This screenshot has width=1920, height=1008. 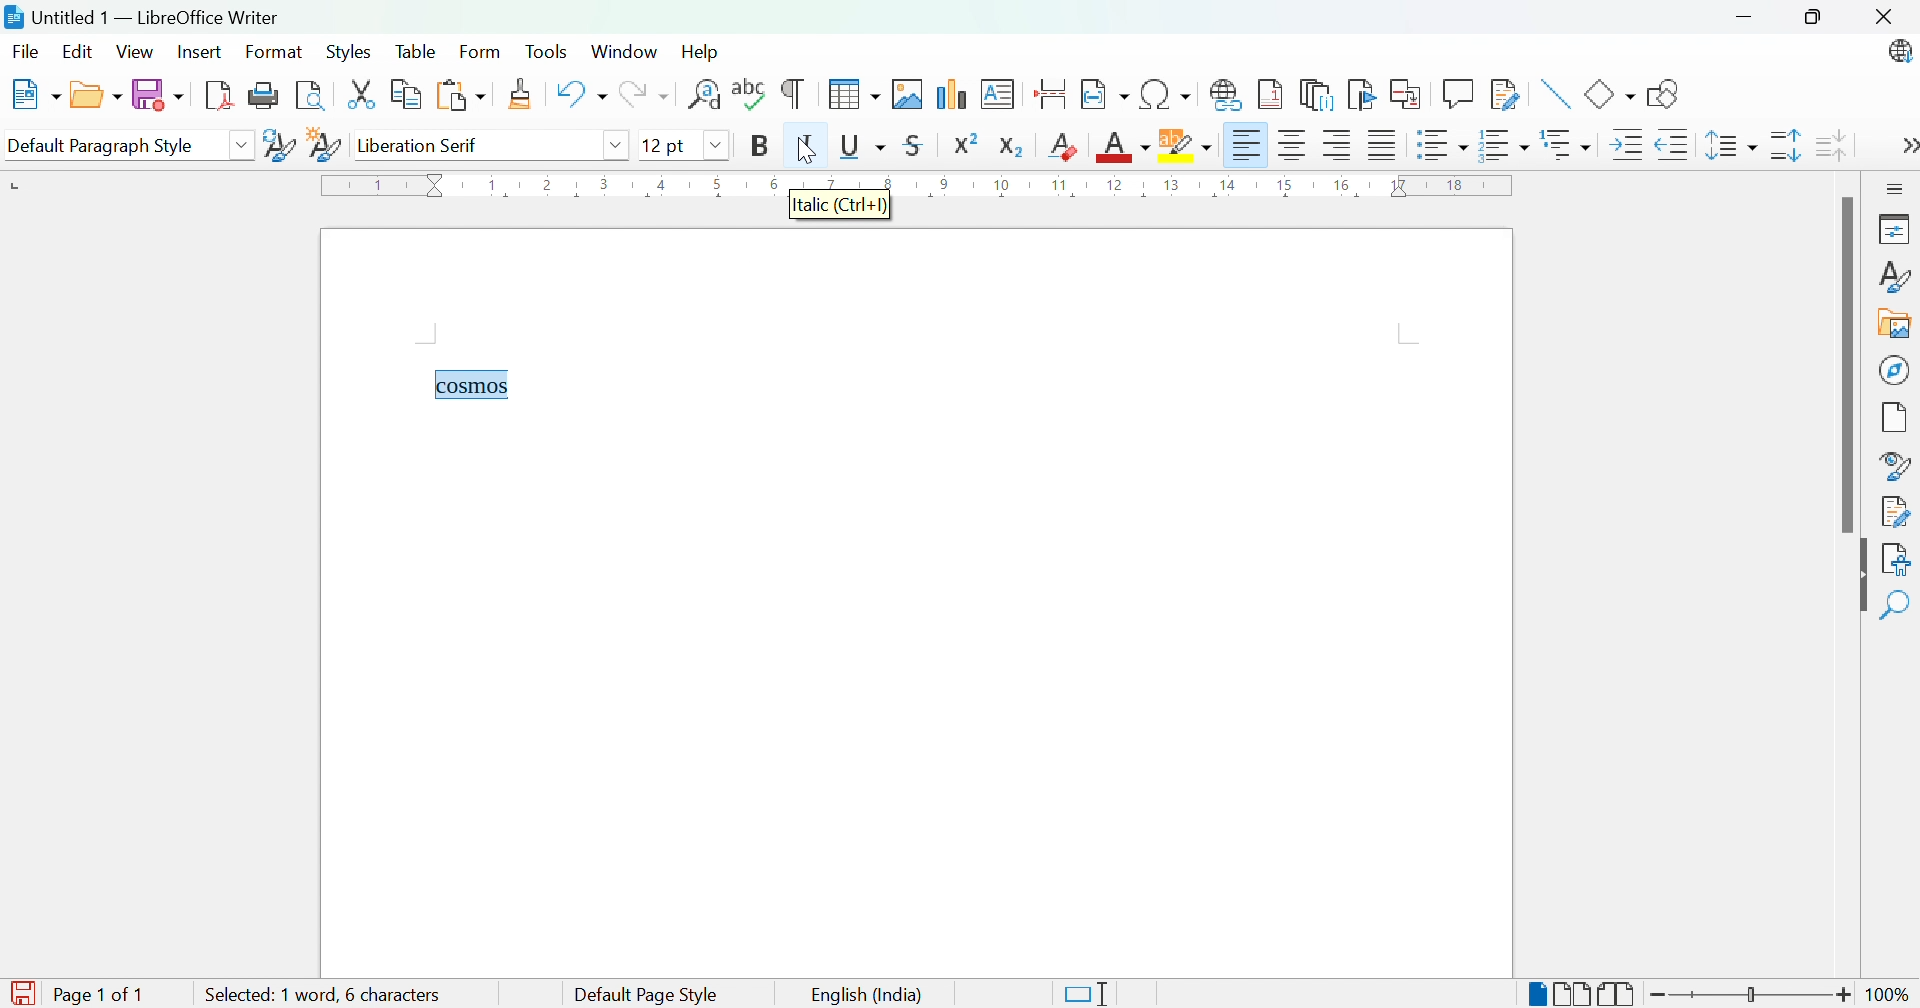 What do you see at coordinates (1729, 145) in the screenshot?
I see `Set line spacing` at bounding box center [1729, 145].